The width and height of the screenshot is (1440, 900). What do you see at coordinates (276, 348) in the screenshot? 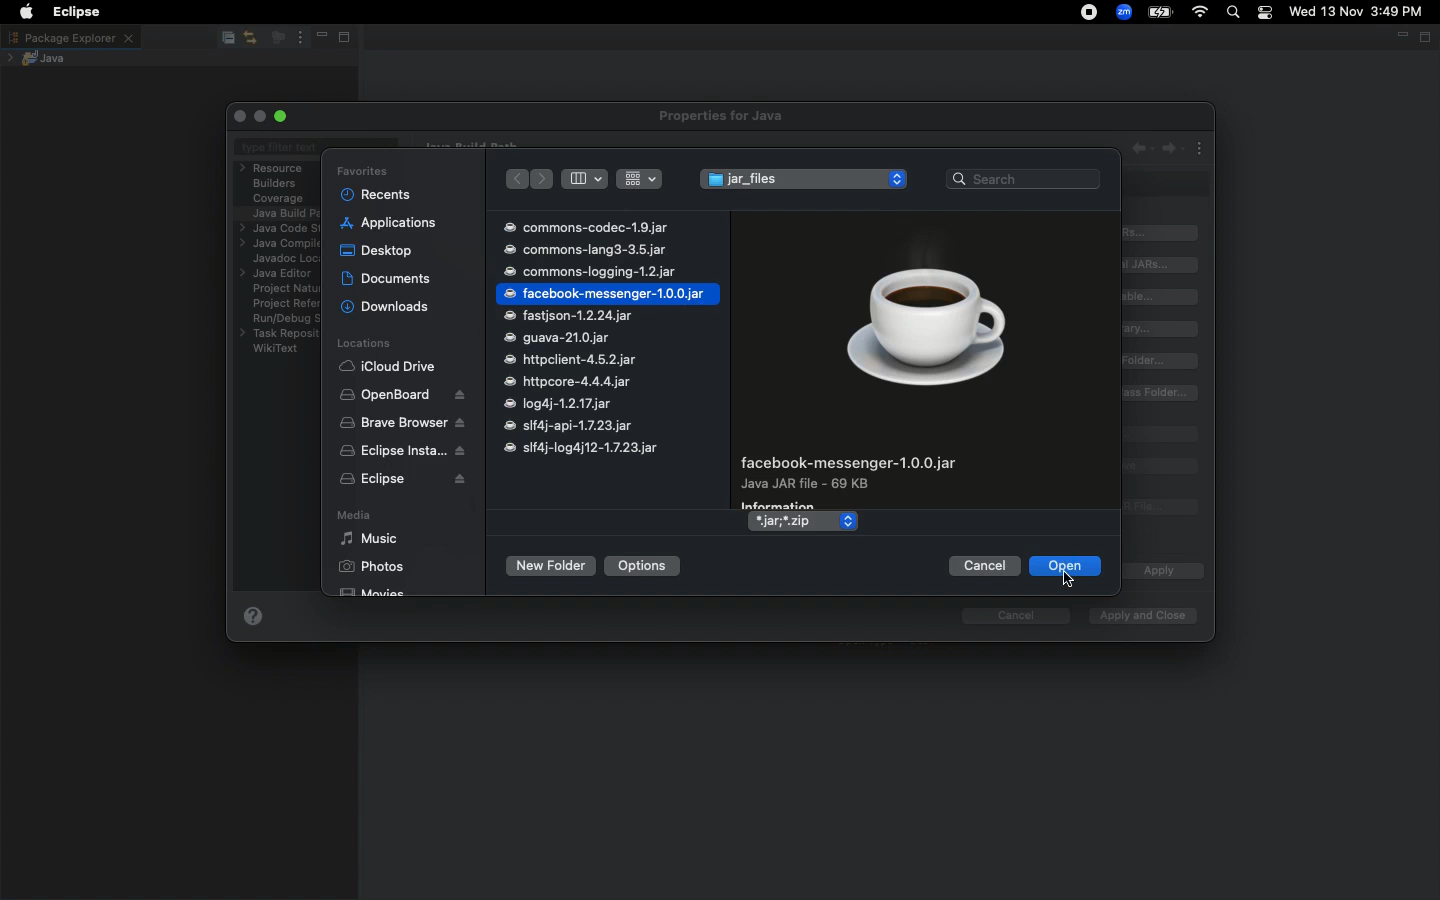
I see `WikiText` at bounding box center [276, 348].